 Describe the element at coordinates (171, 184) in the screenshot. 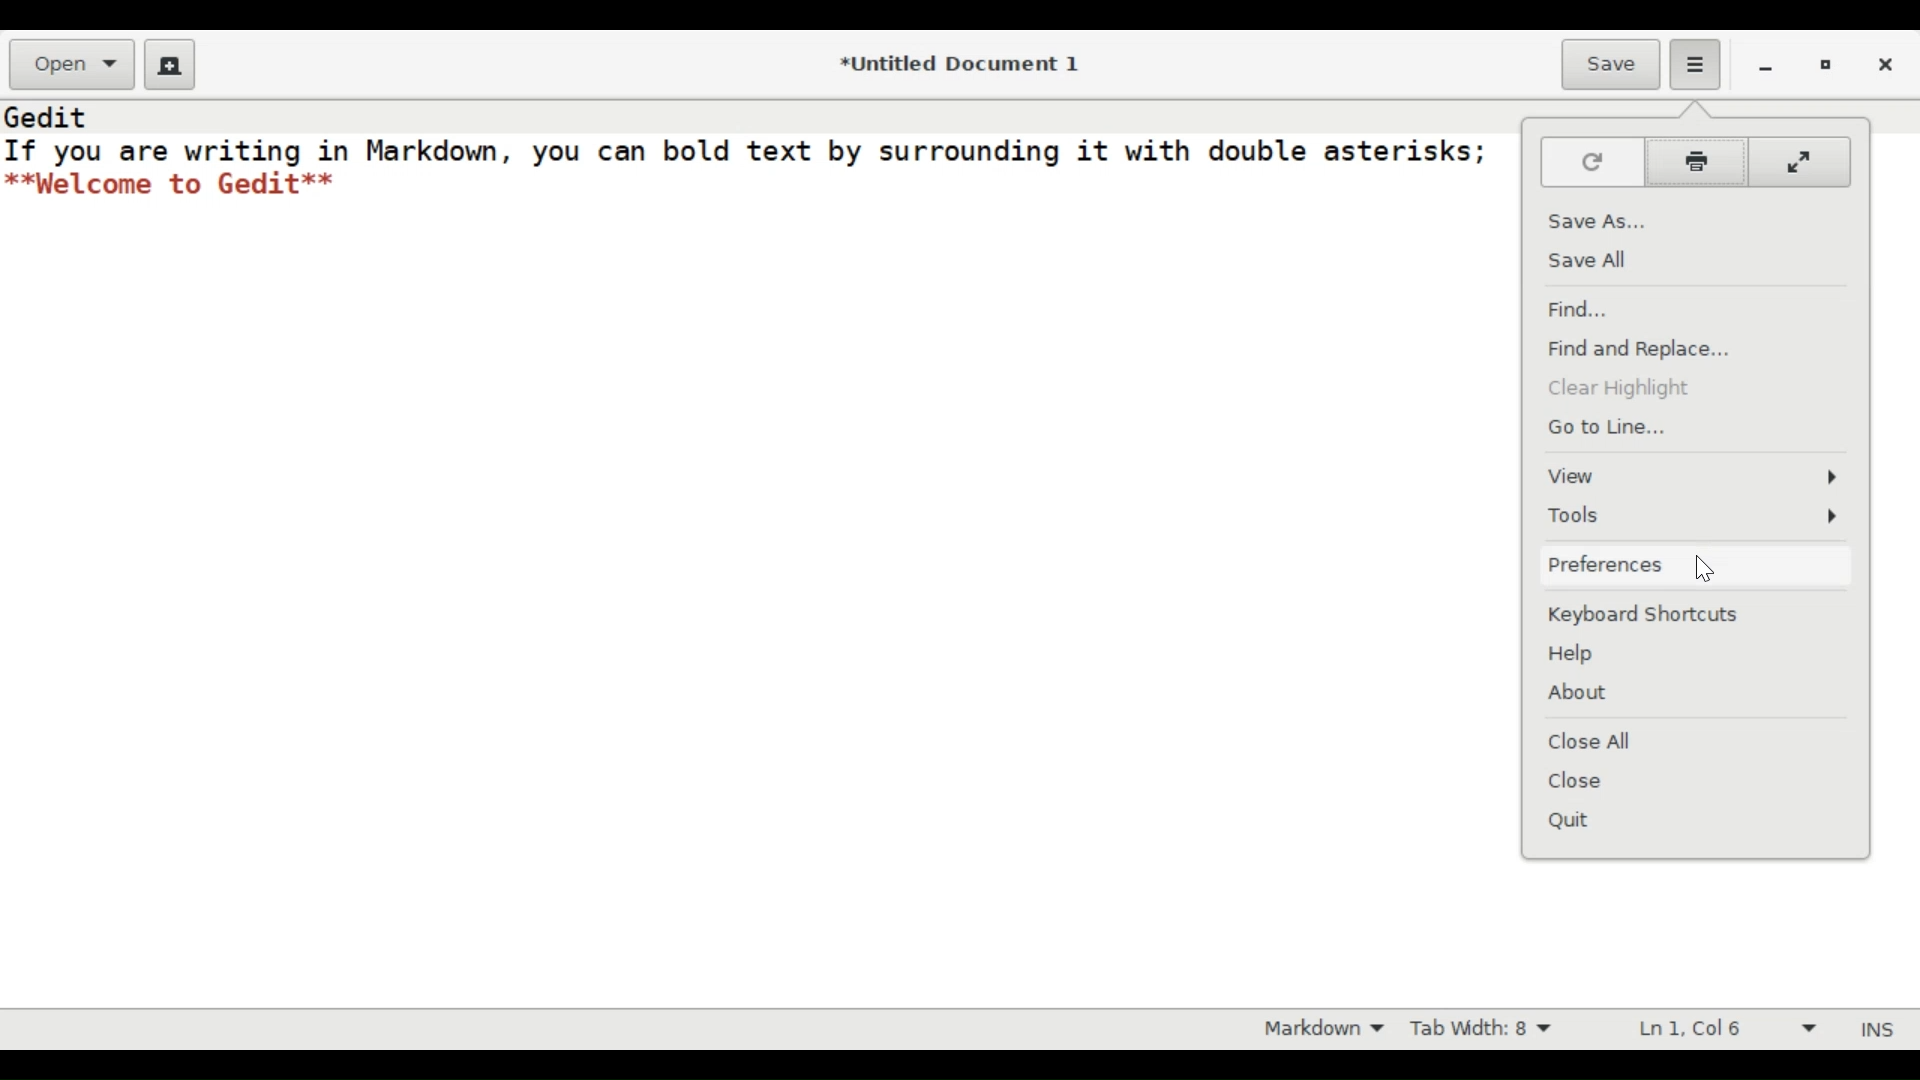

I see `**Welcome to Gedit**` at that location.